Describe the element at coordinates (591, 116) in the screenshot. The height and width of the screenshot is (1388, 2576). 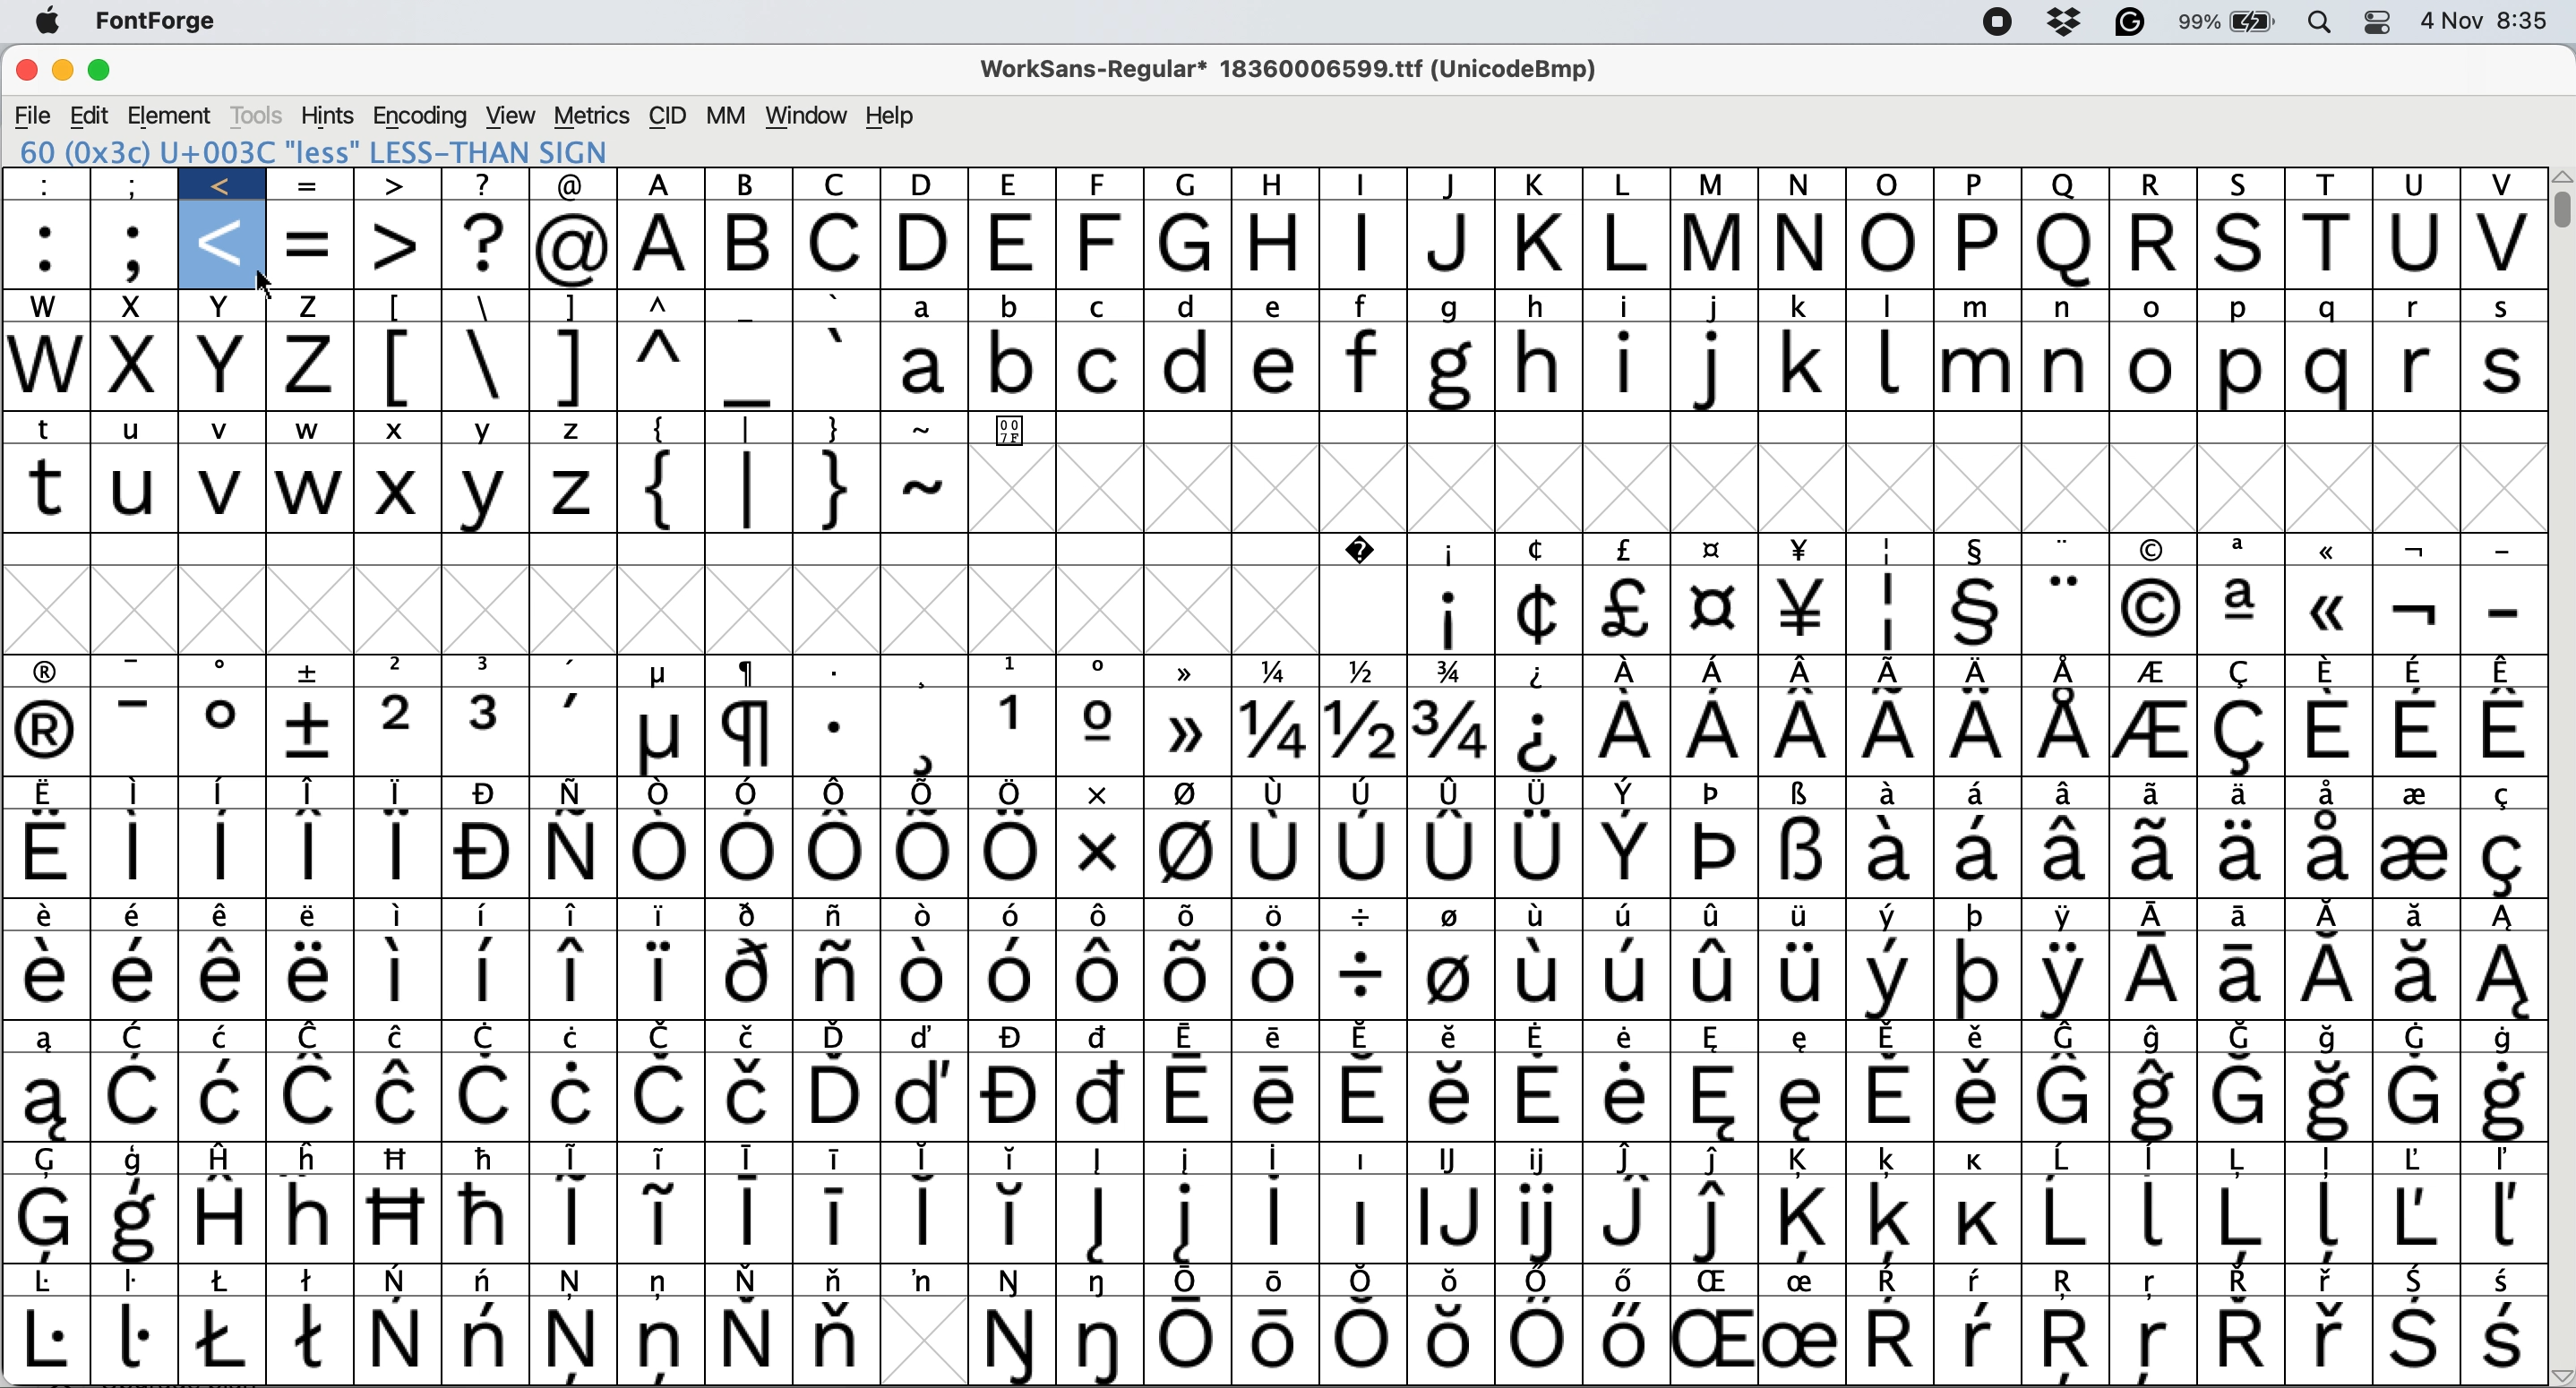
I see `metrics` at that location.